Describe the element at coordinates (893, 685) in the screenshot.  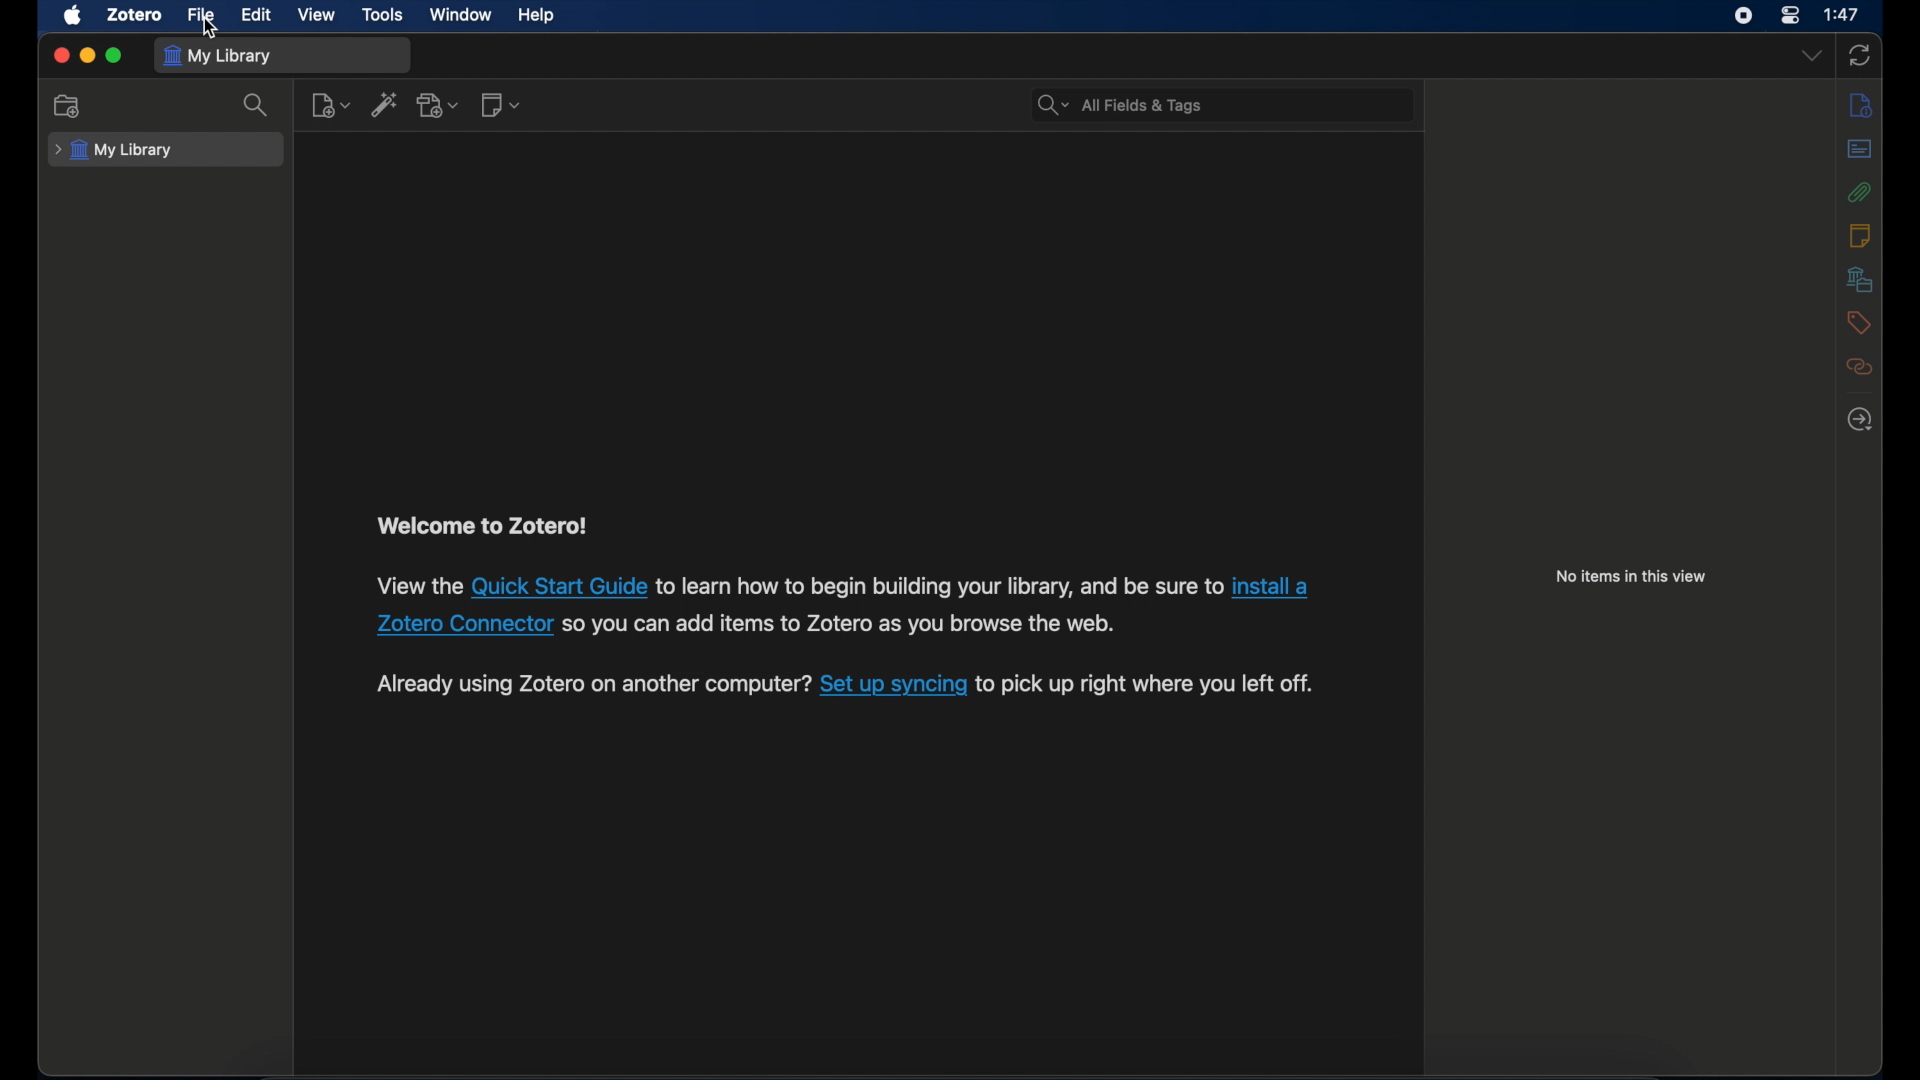
I see `Set up syncing` at that location.